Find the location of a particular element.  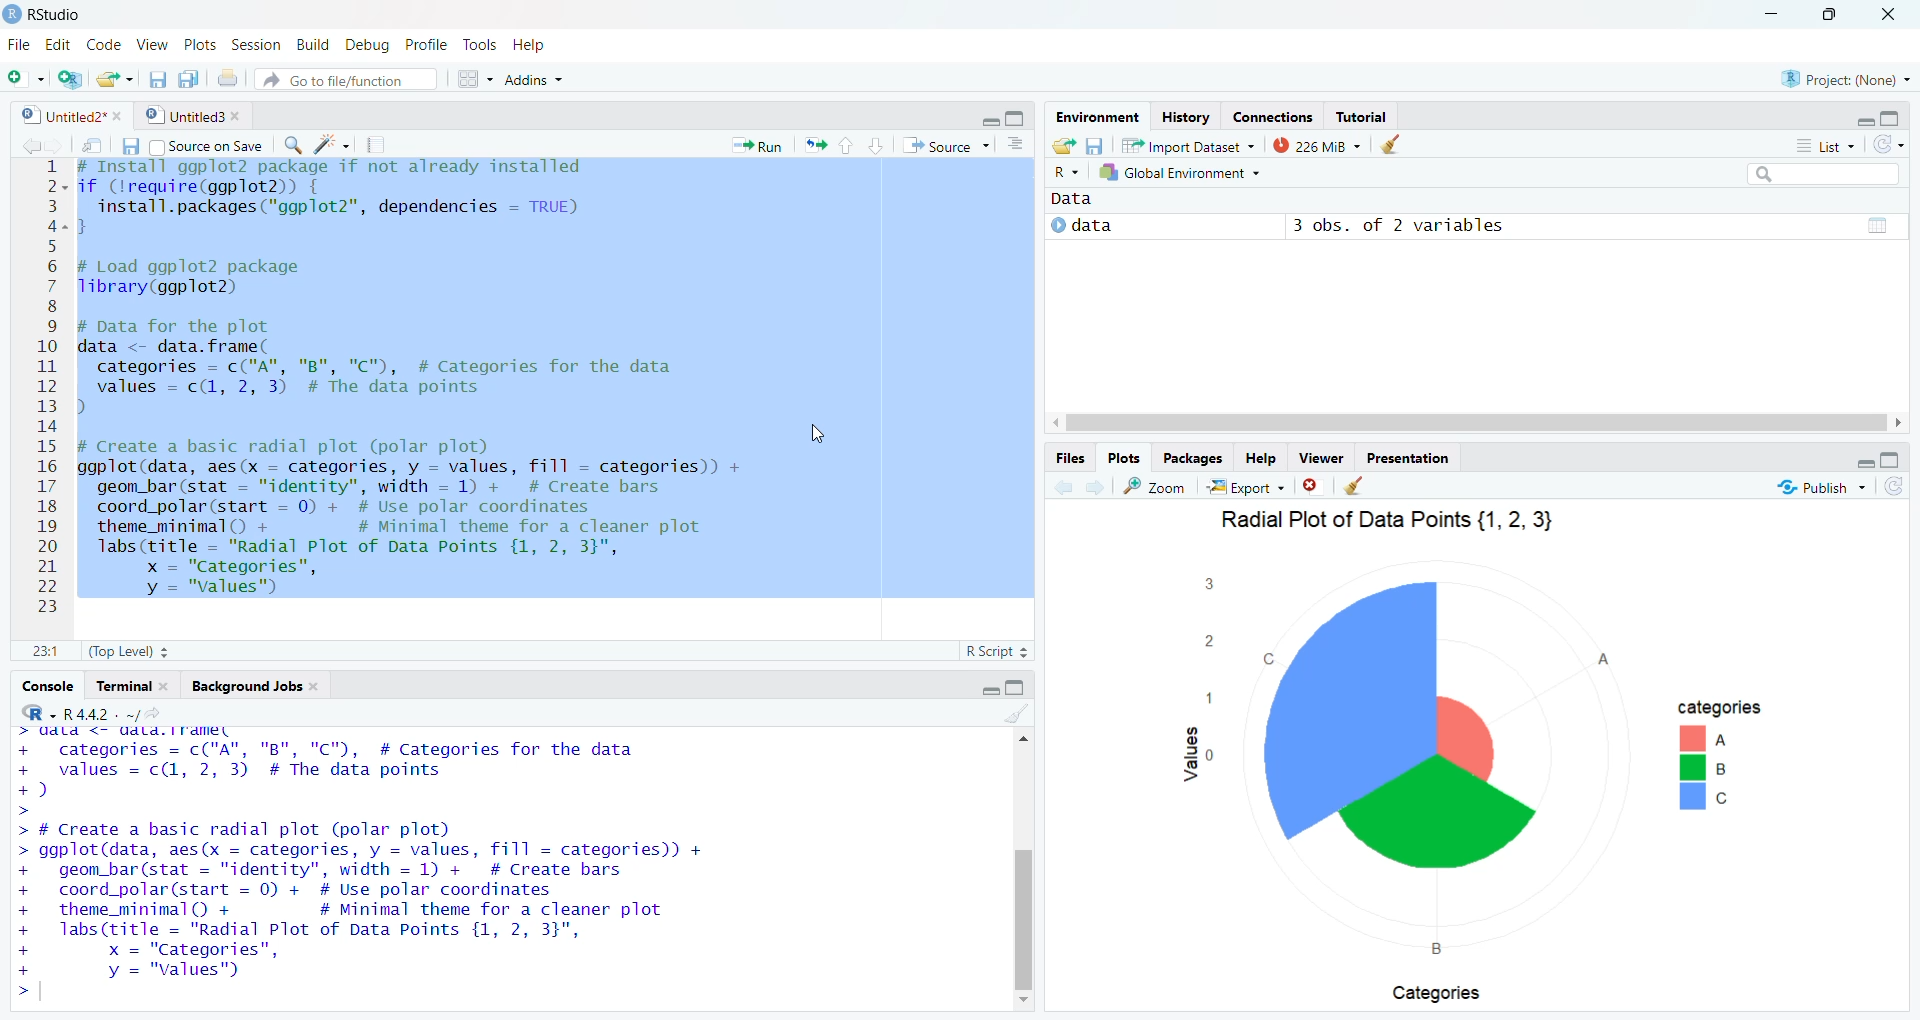

File is located at coordinates (20, 46).